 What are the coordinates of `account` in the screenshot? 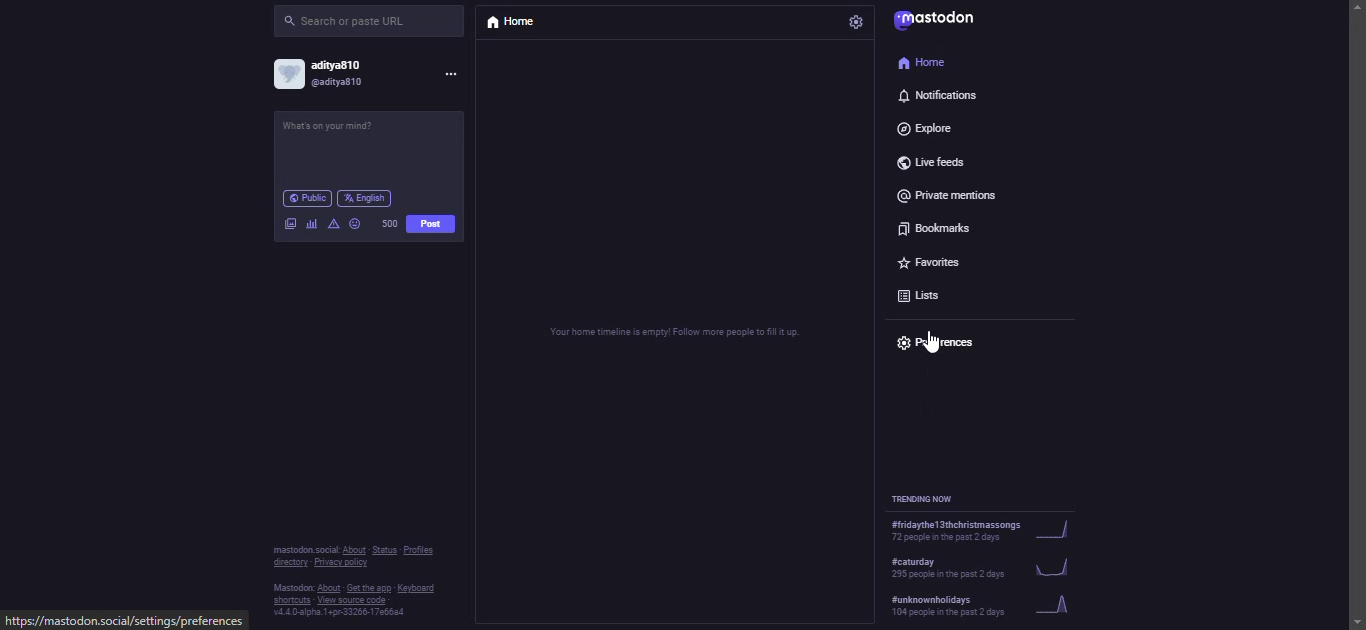 It's located at (329, 75).